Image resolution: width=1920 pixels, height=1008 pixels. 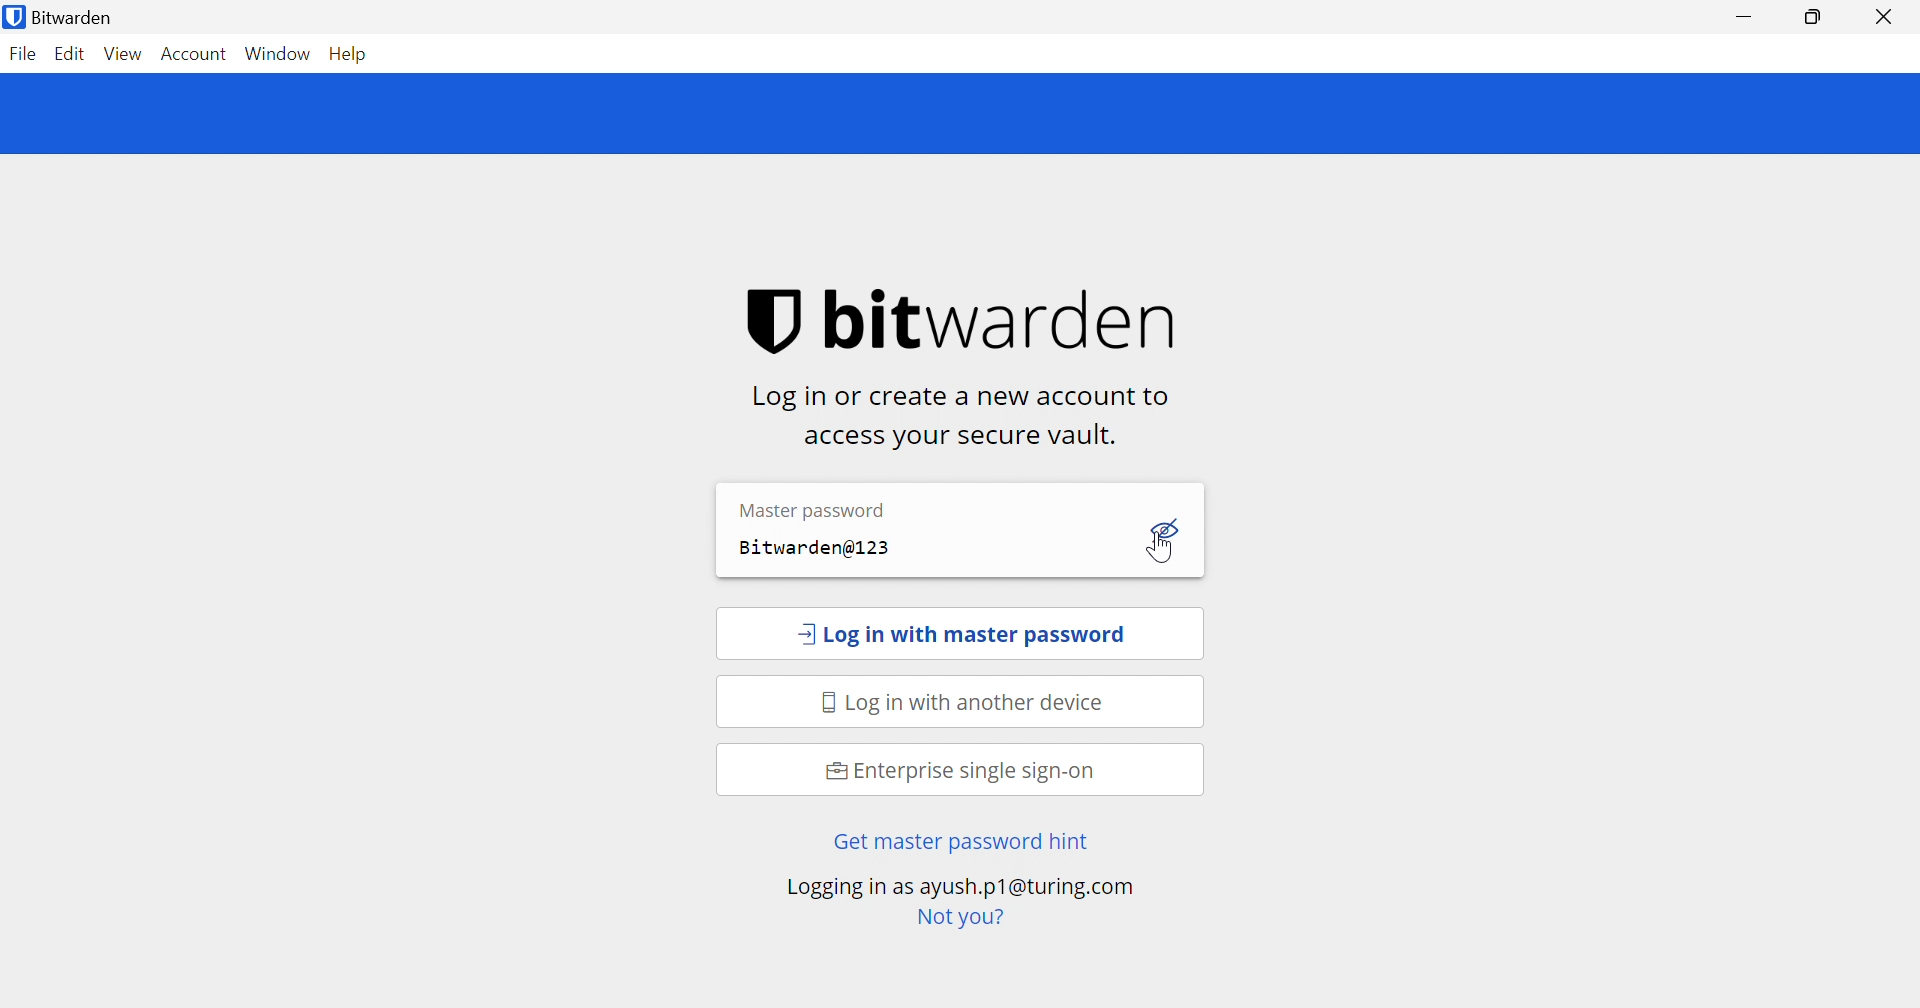 What do you see at coordinates (63, 18) in the screenshot?
I see `Bitwarden` at bounding box center [63, 18].